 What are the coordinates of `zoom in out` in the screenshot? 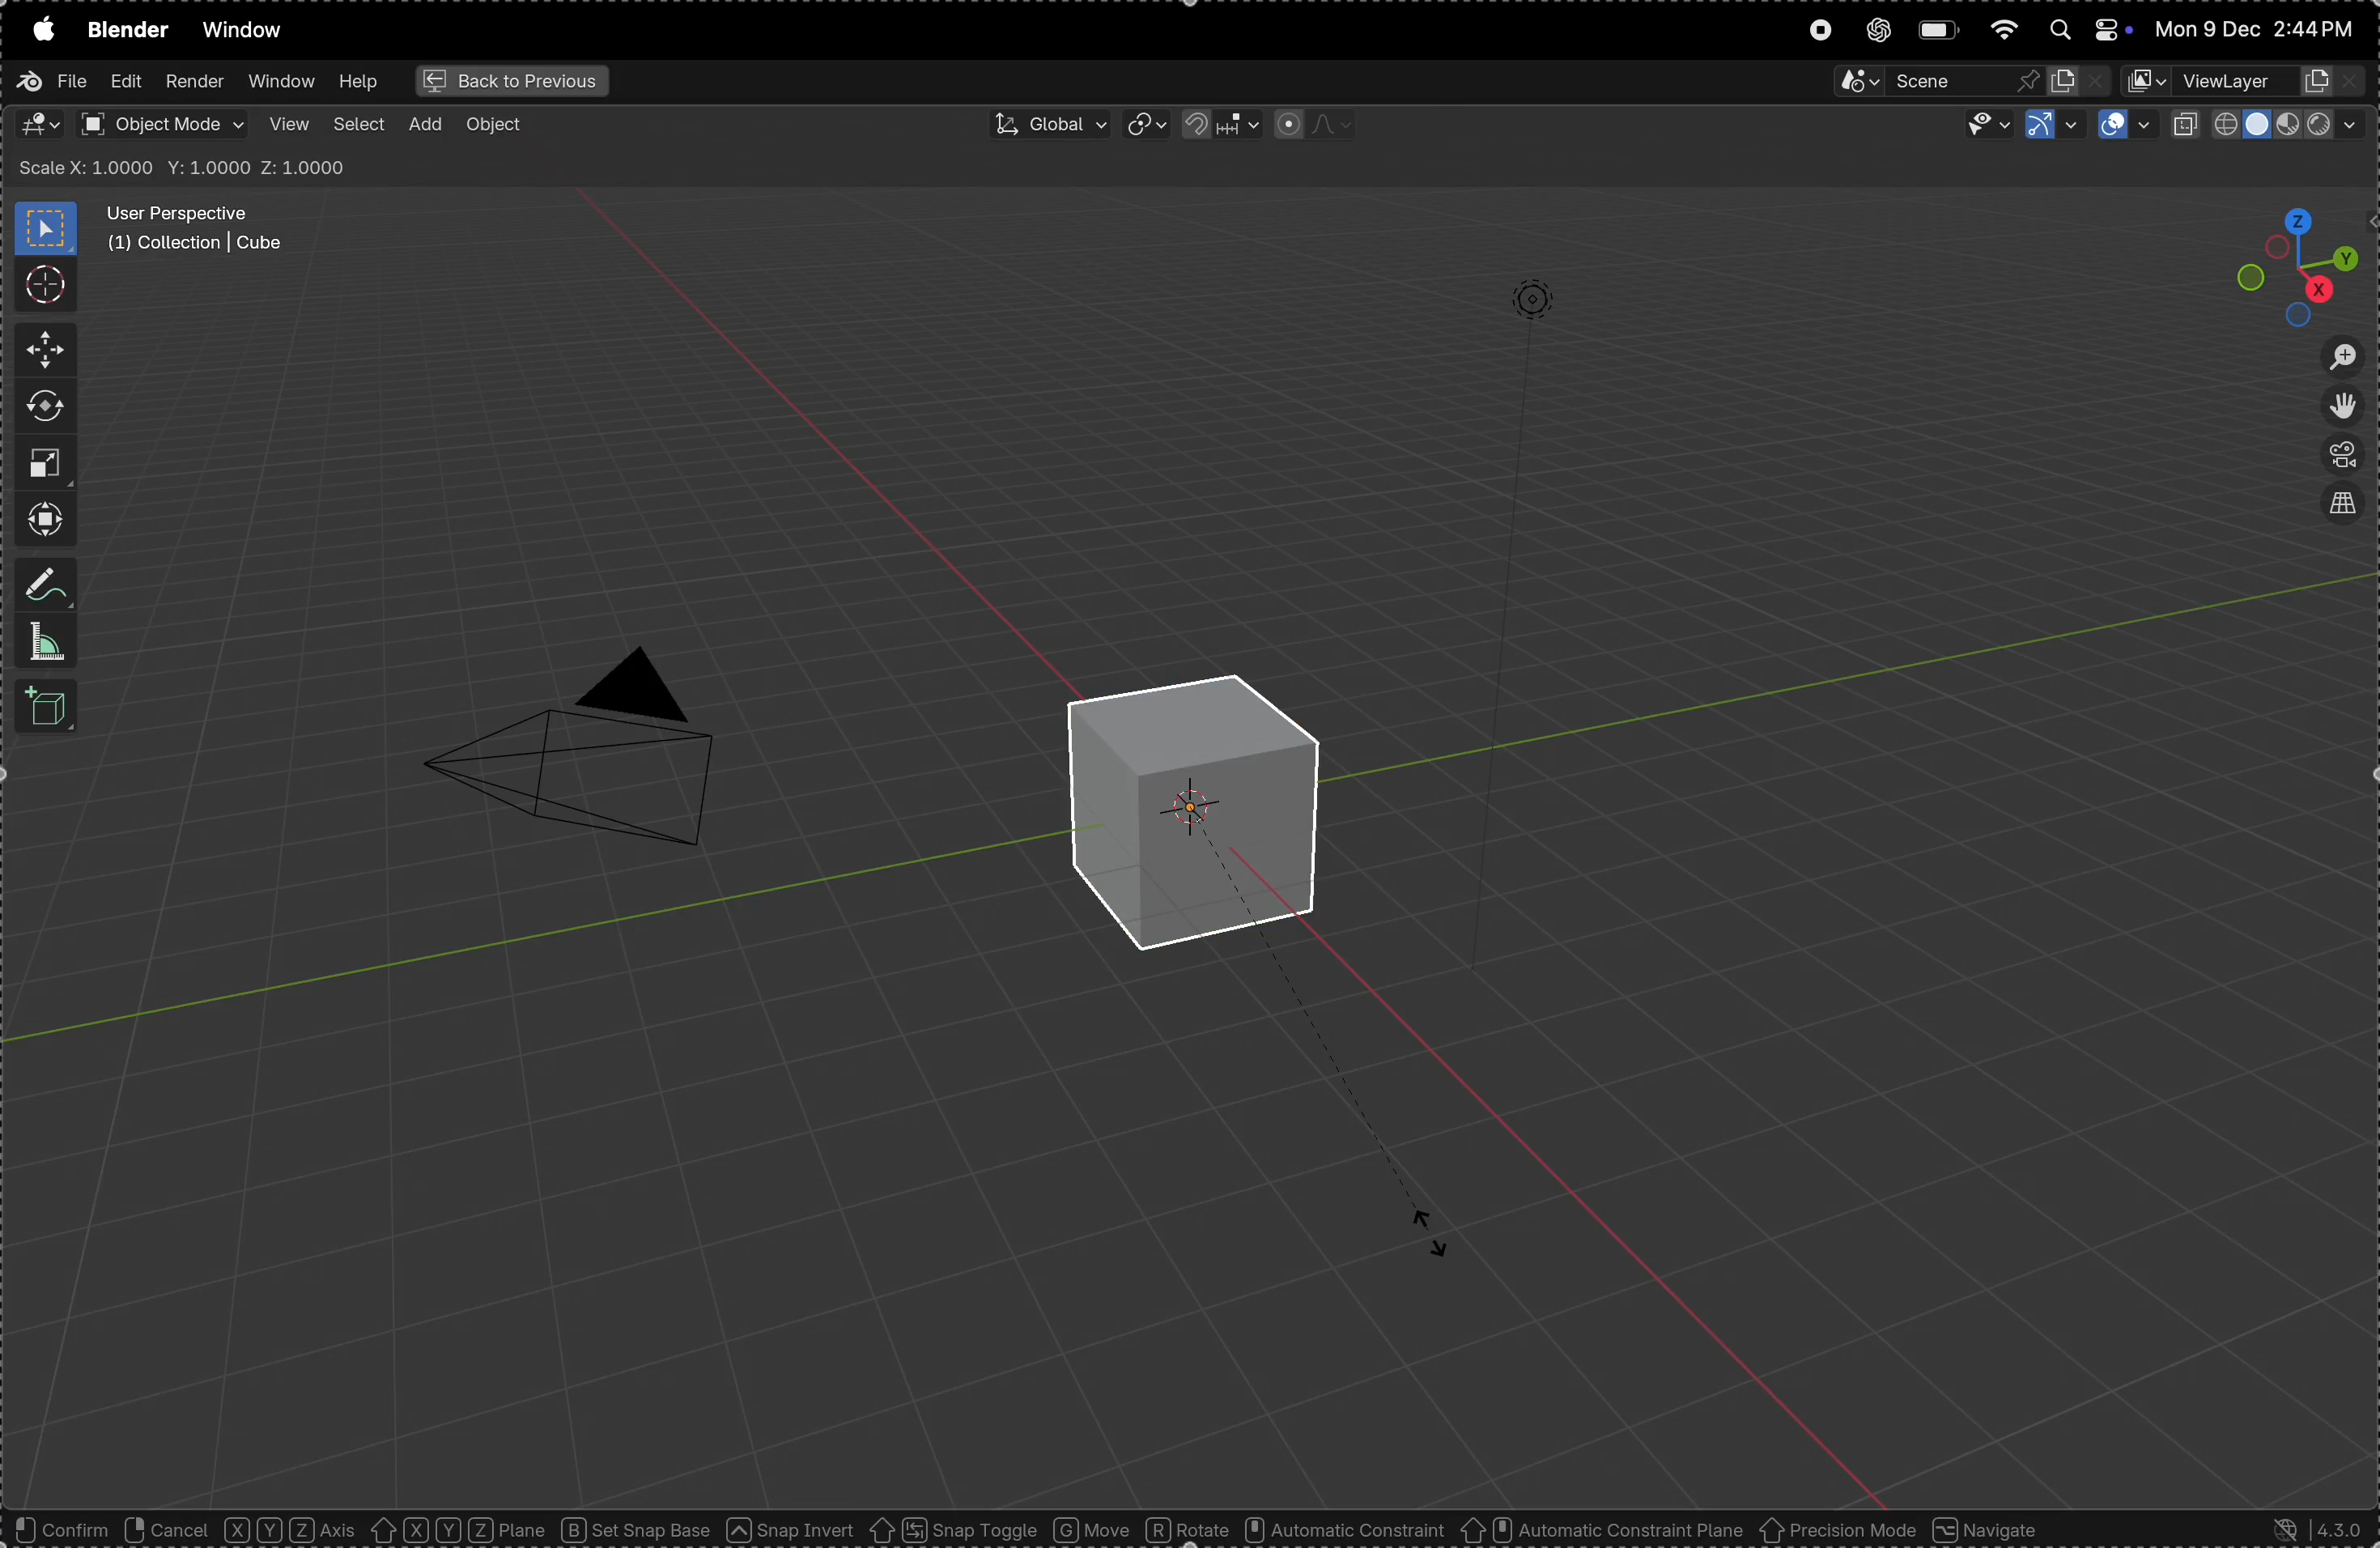 It's located at (2341, 356).